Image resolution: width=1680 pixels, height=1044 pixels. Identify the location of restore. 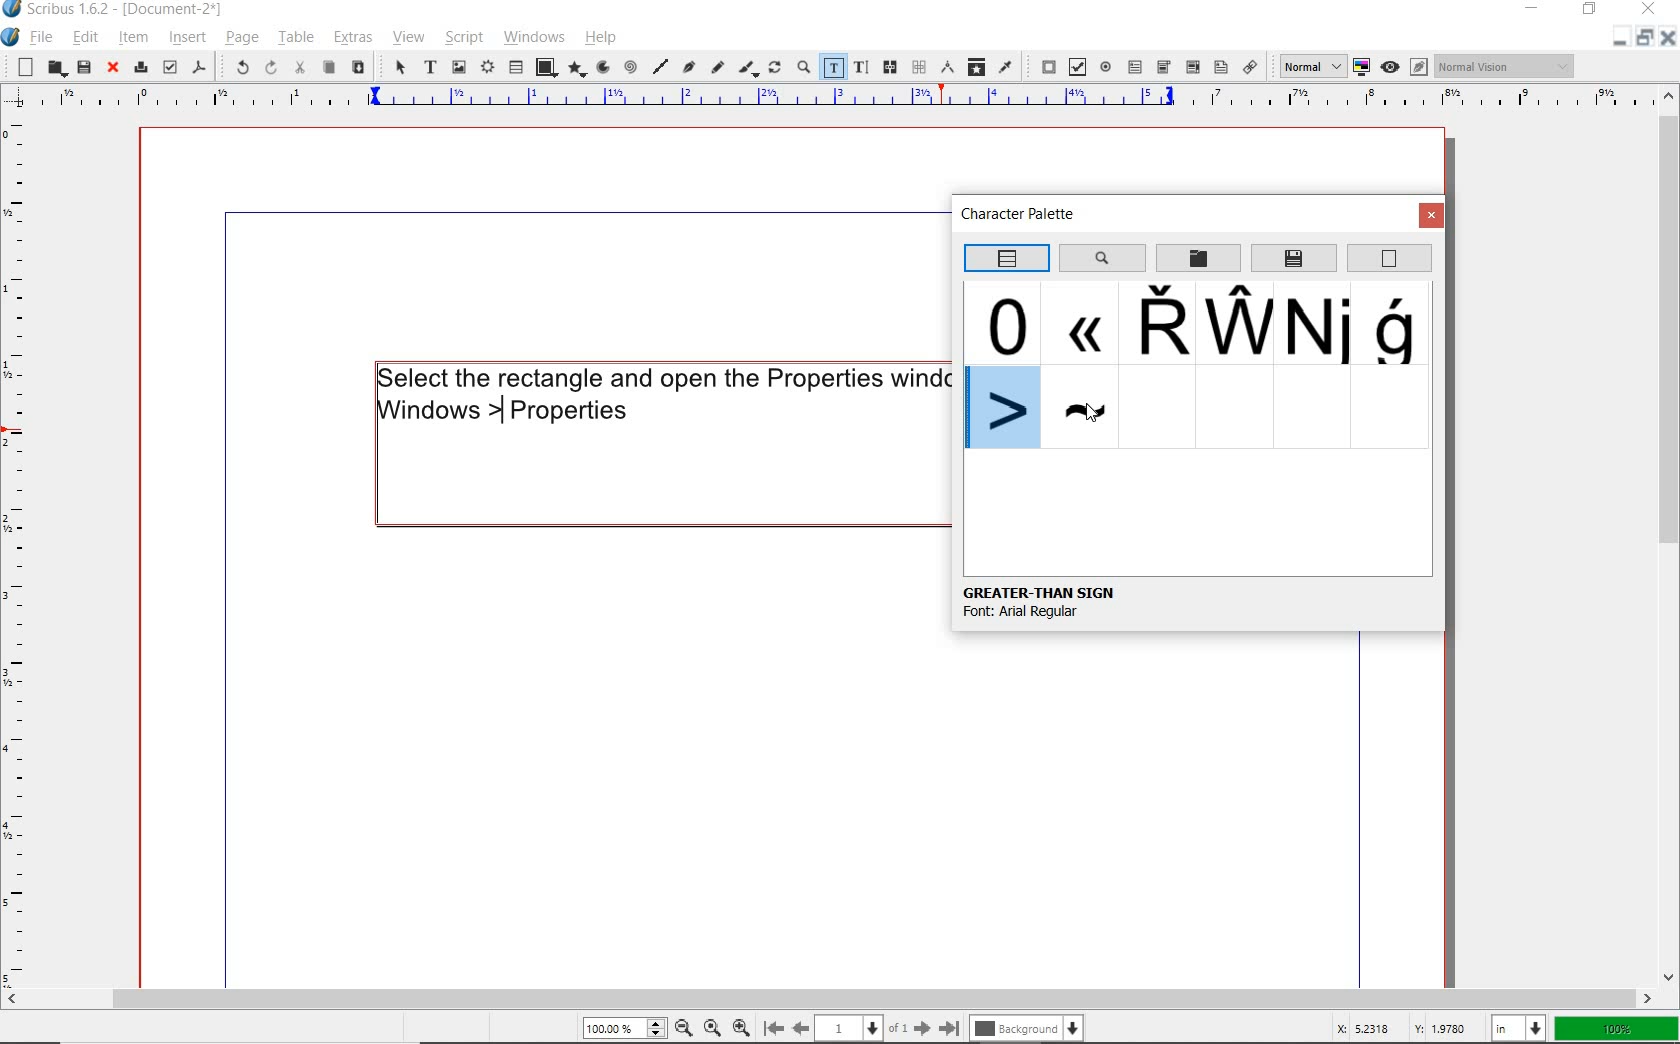
(1643, 41).